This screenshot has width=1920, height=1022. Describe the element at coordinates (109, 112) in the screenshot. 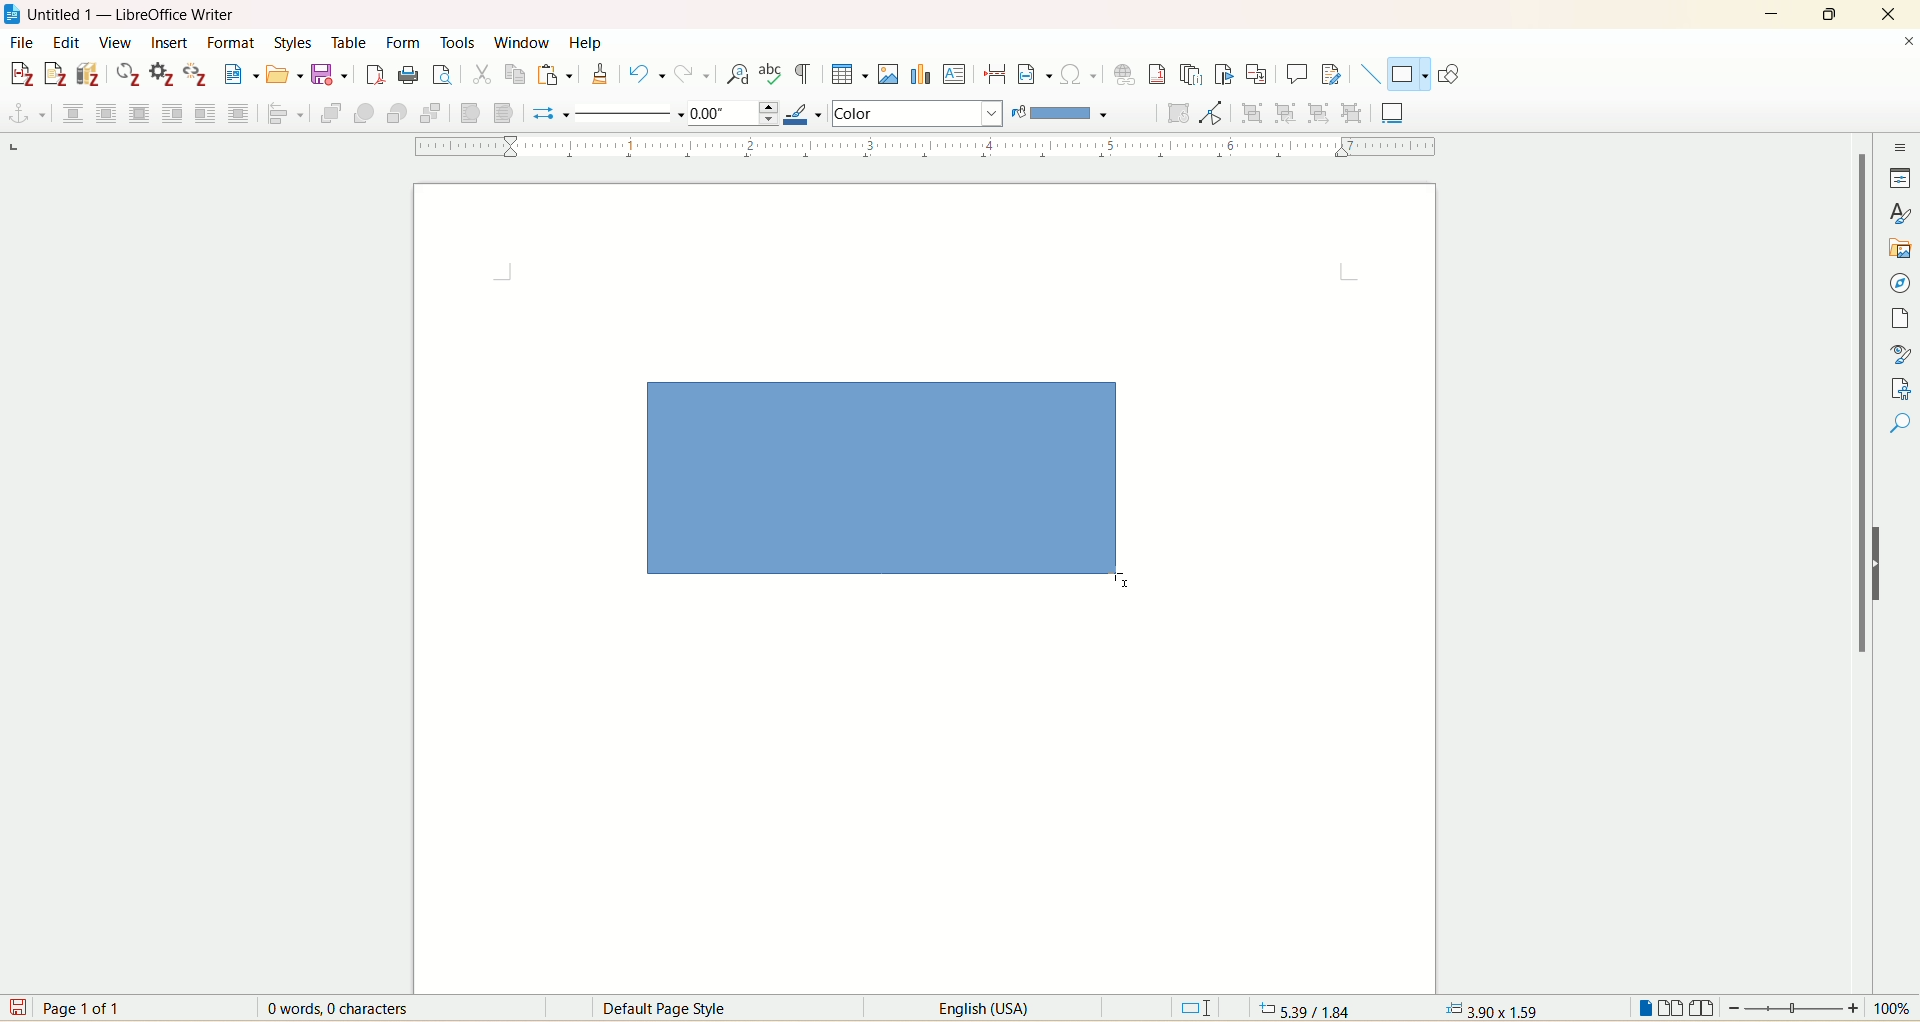

I see `parallel` at that location.